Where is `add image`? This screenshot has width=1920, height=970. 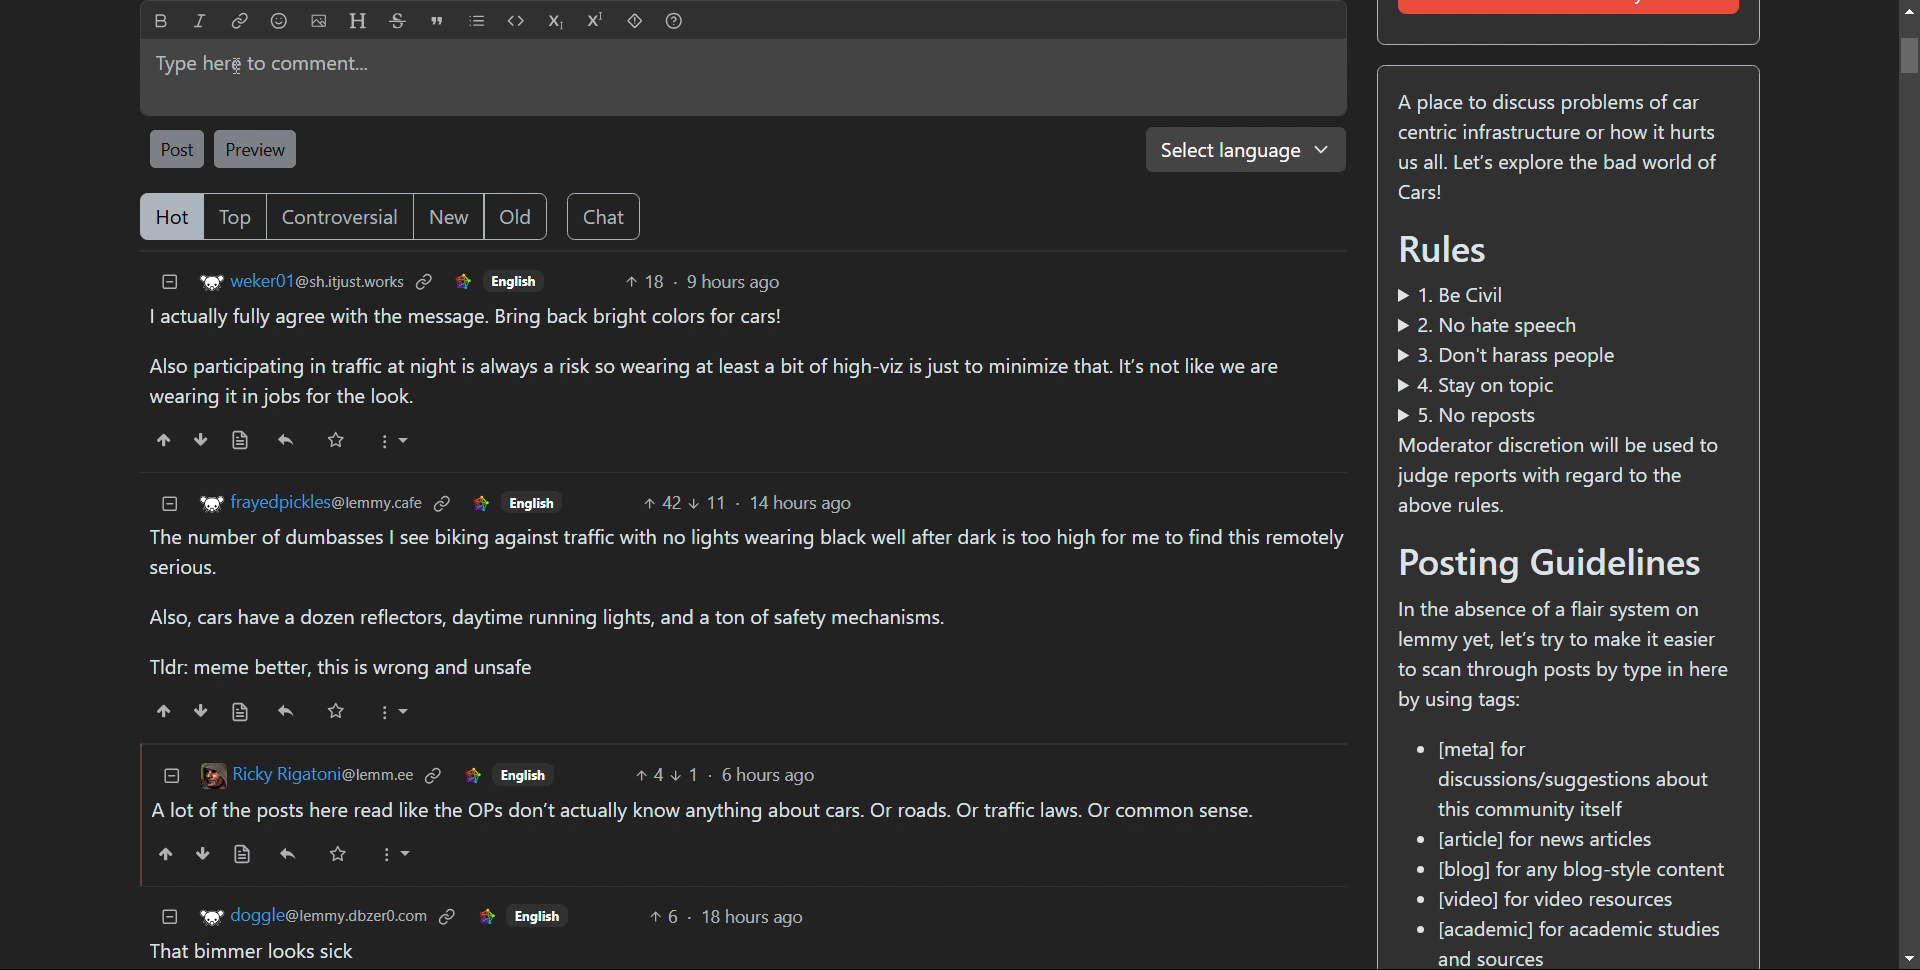
add image is located at coordinates (319, 21).